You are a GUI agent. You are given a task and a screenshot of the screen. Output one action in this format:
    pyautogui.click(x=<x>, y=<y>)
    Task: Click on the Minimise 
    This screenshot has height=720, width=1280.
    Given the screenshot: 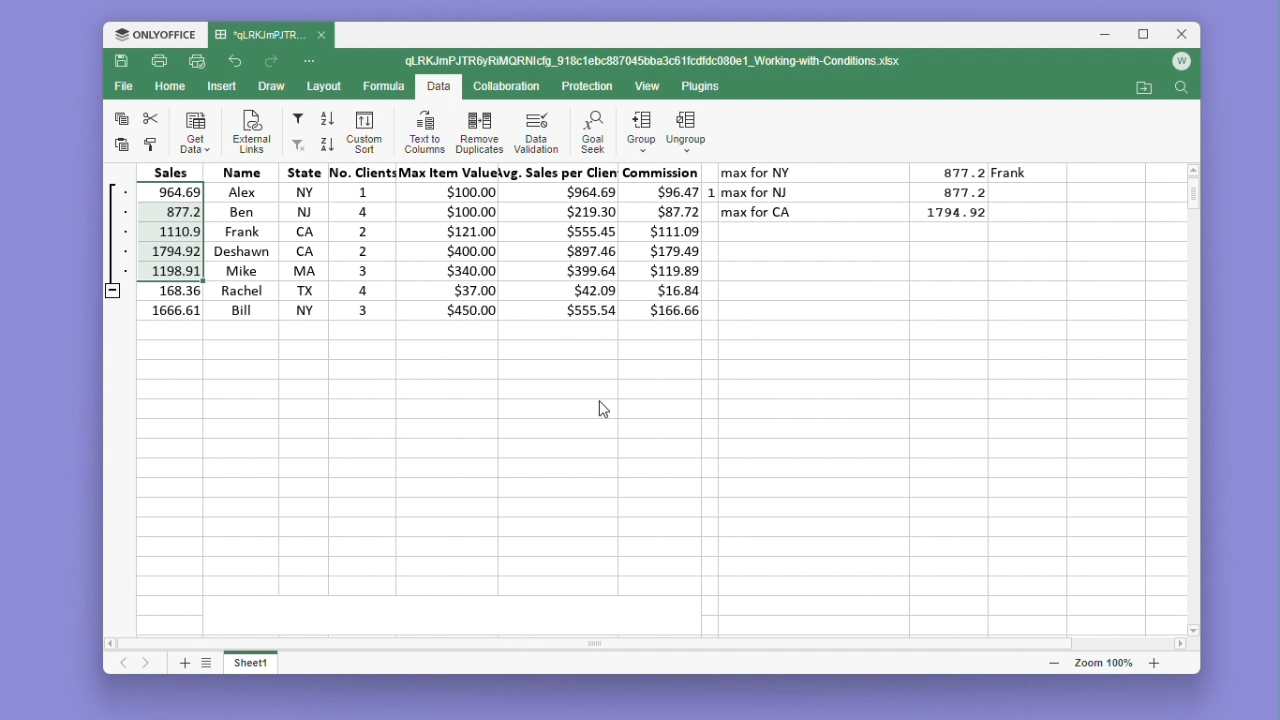 What is the action you would take?
    pyautogui.click(x=1111, y=35)
    